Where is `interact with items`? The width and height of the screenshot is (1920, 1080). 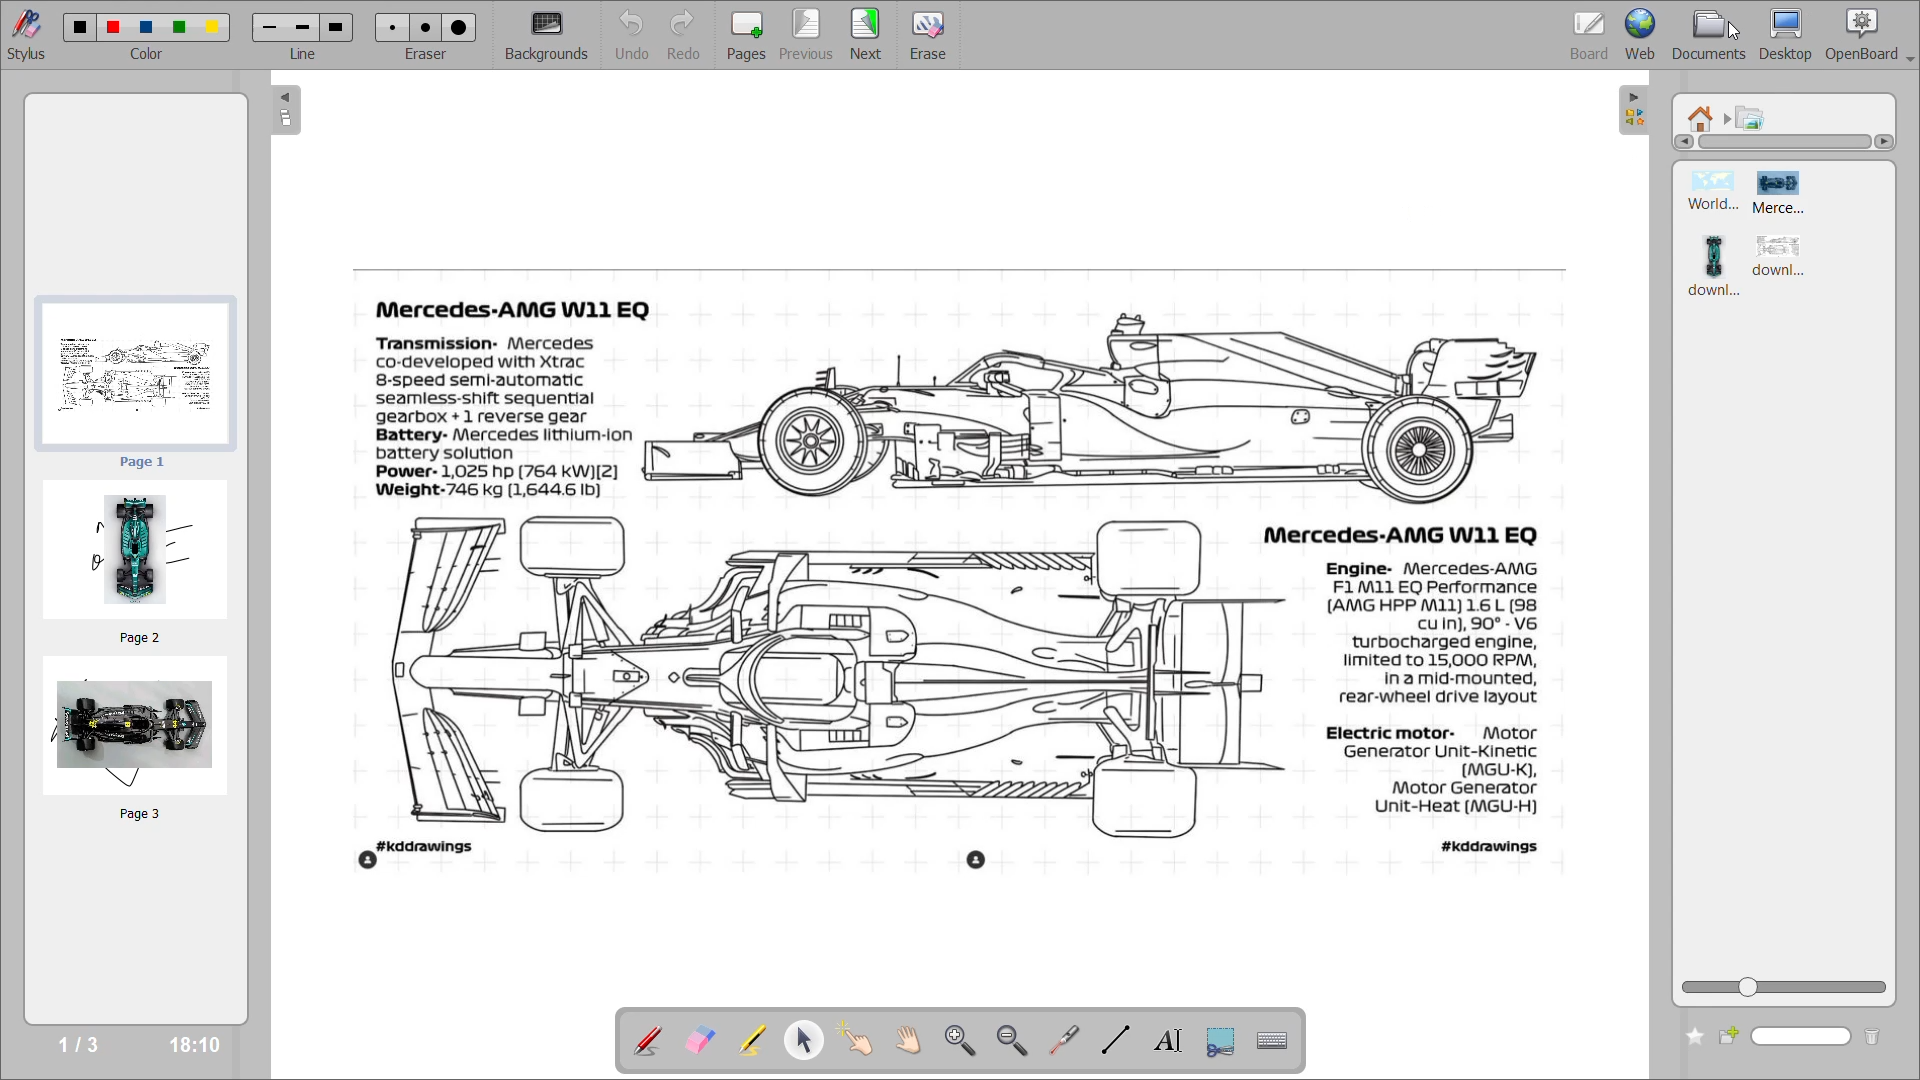 interact with items is located at coordinates (864, 1041).